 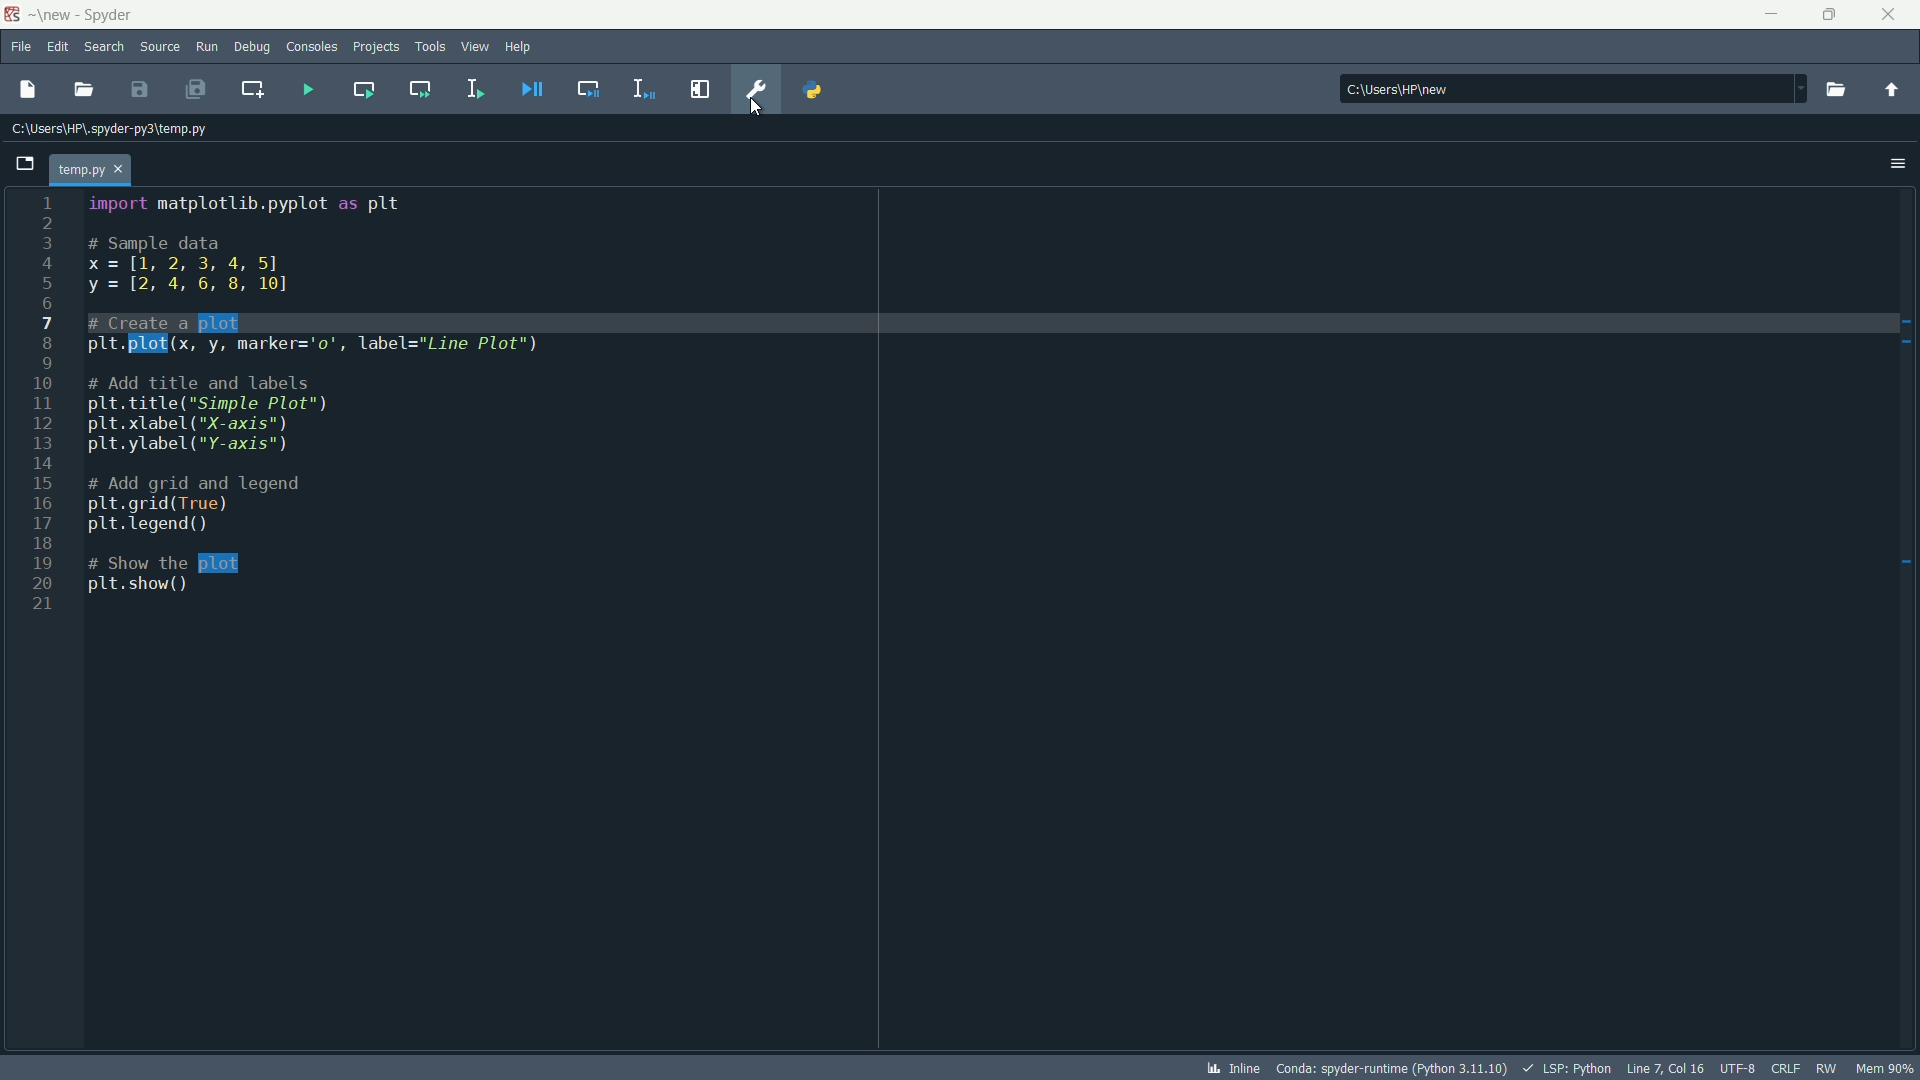 I want to click on help, so click(x=519, y=47).